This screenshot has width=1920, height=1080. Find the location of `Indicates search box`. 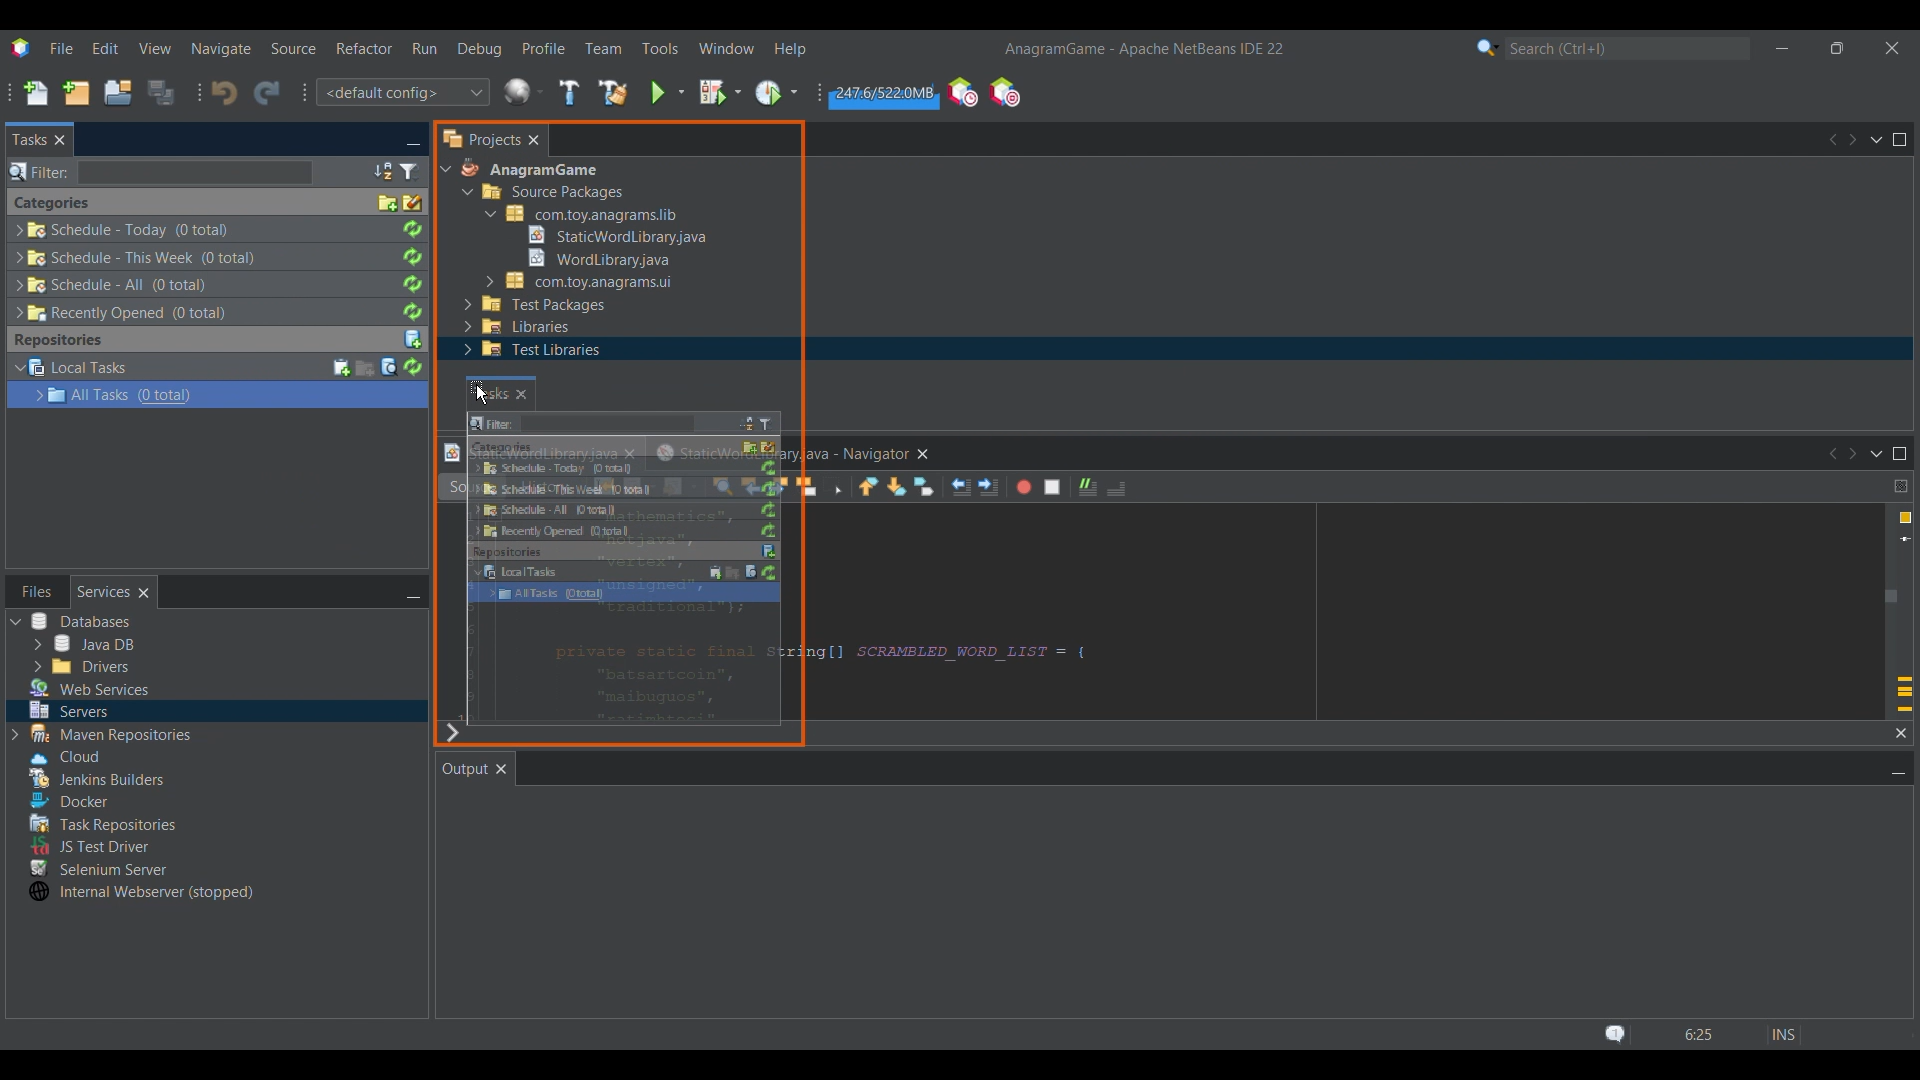

Indicates search box is located at coordinates (39, 172).